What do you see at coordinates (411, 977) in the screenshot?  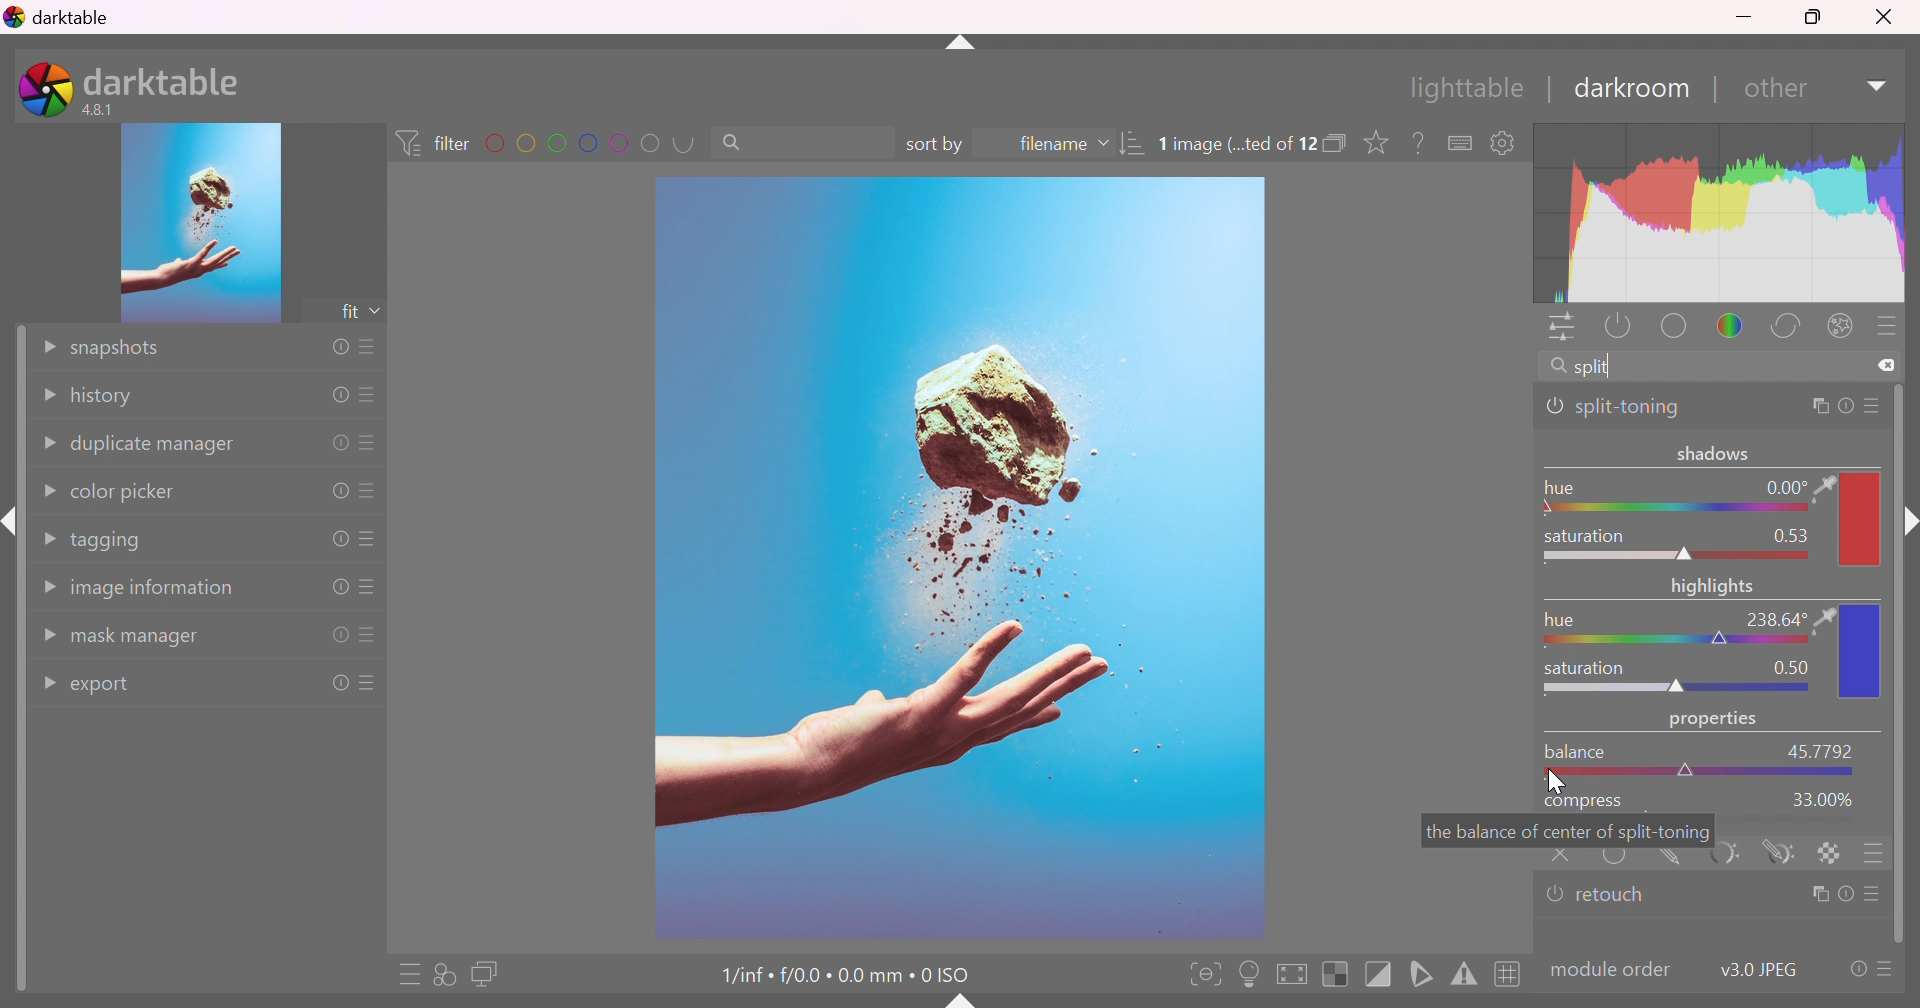 I see `quick access to presets` at bounding box center [411, 977].